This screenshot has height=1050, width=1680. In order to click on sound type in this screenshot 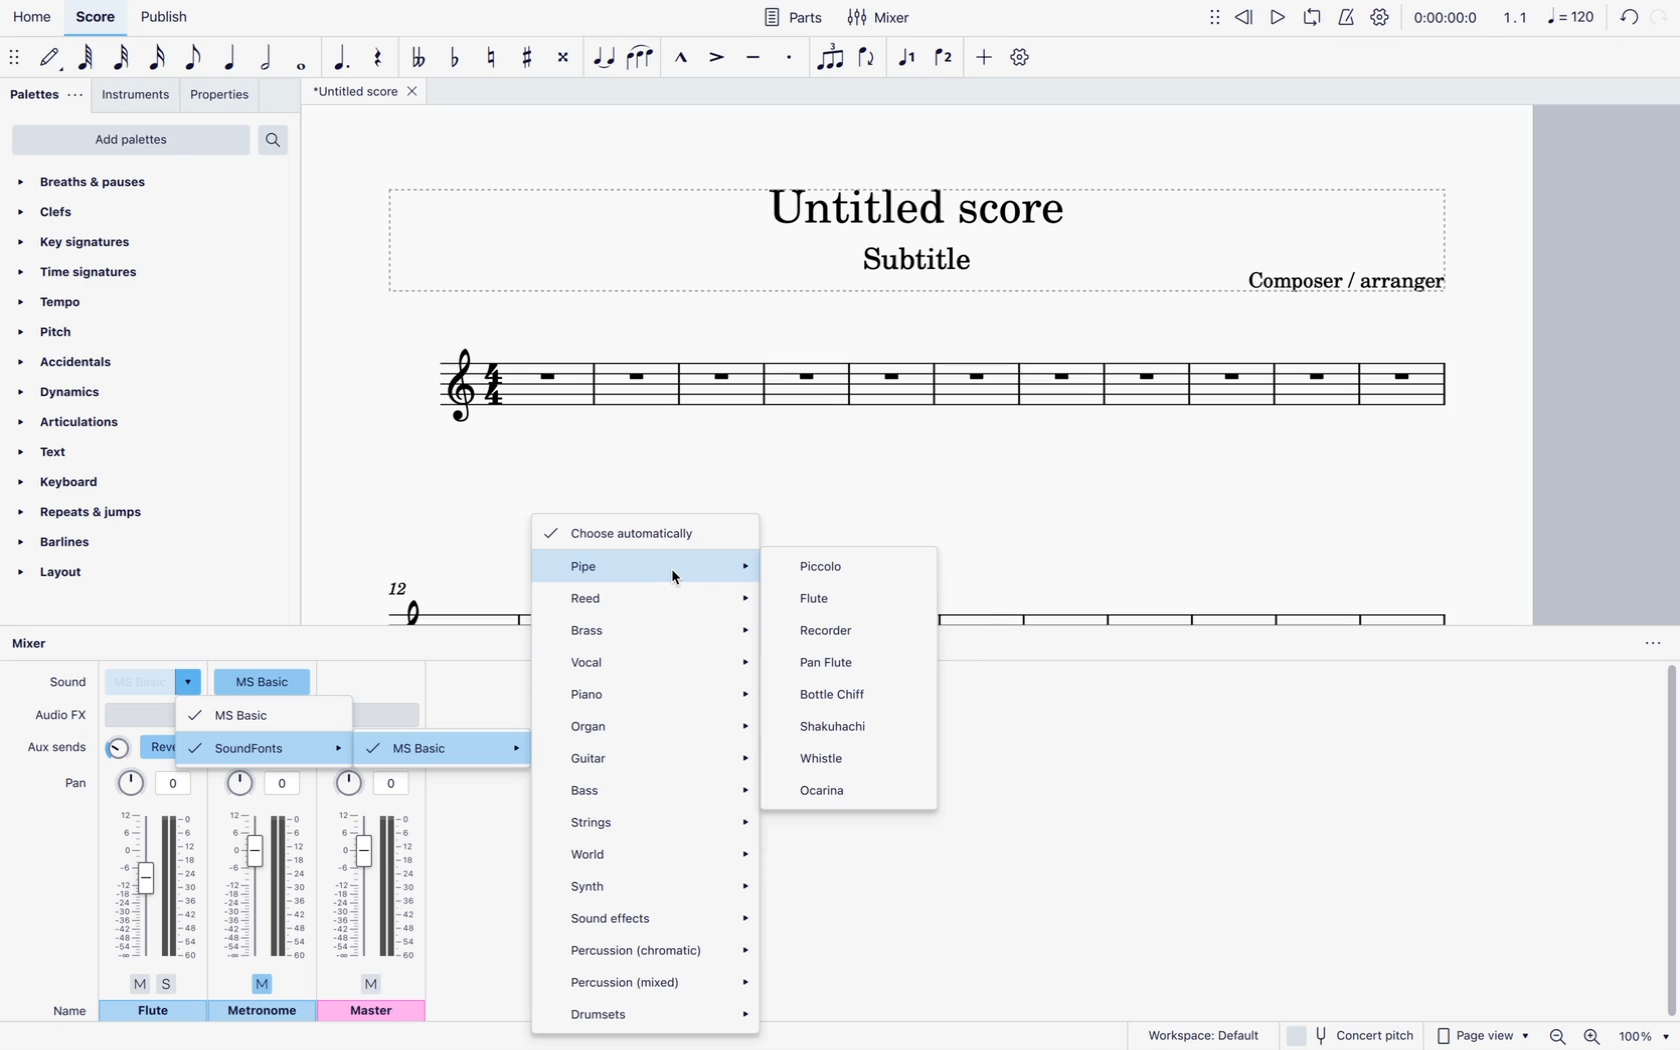, I will do `click(155, 681)`.